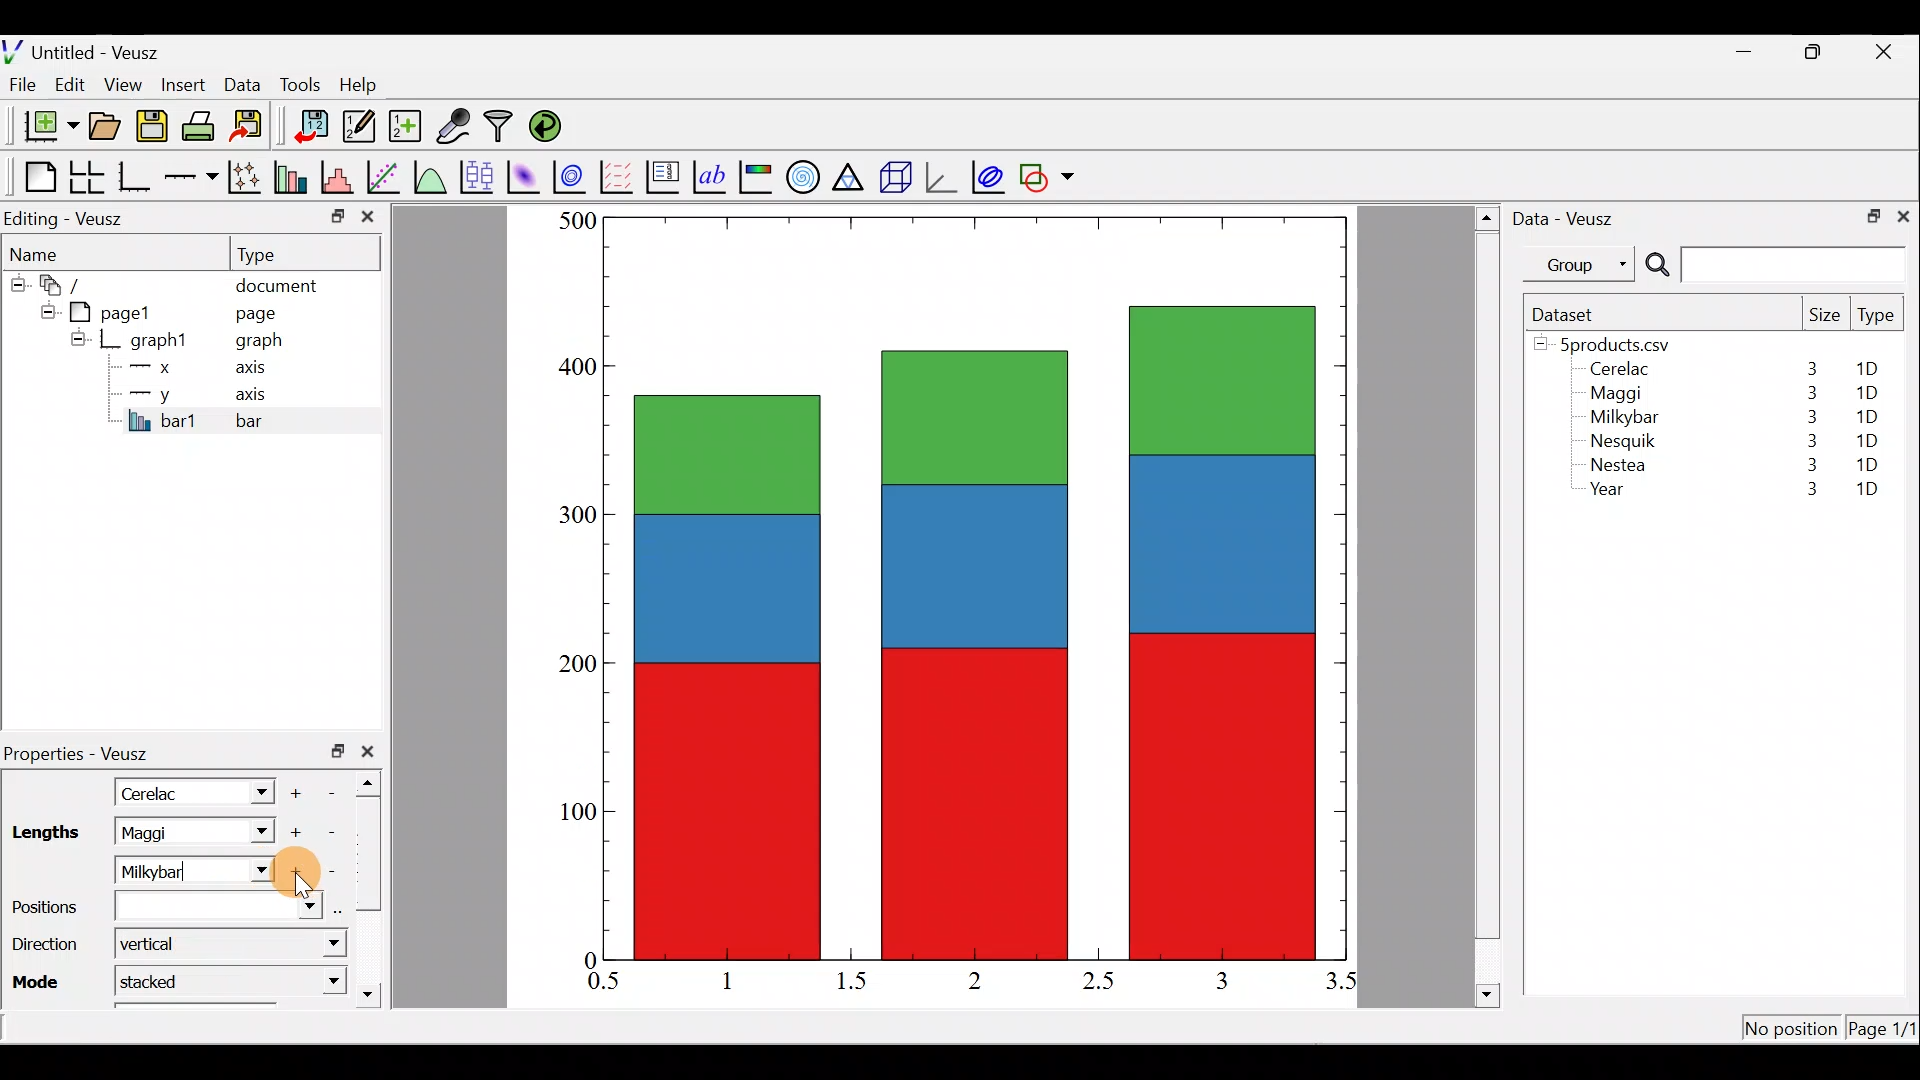 Image resolution: width=1920 pixels, height=1080 pixels. I want to click on axis, so click(260, 396).